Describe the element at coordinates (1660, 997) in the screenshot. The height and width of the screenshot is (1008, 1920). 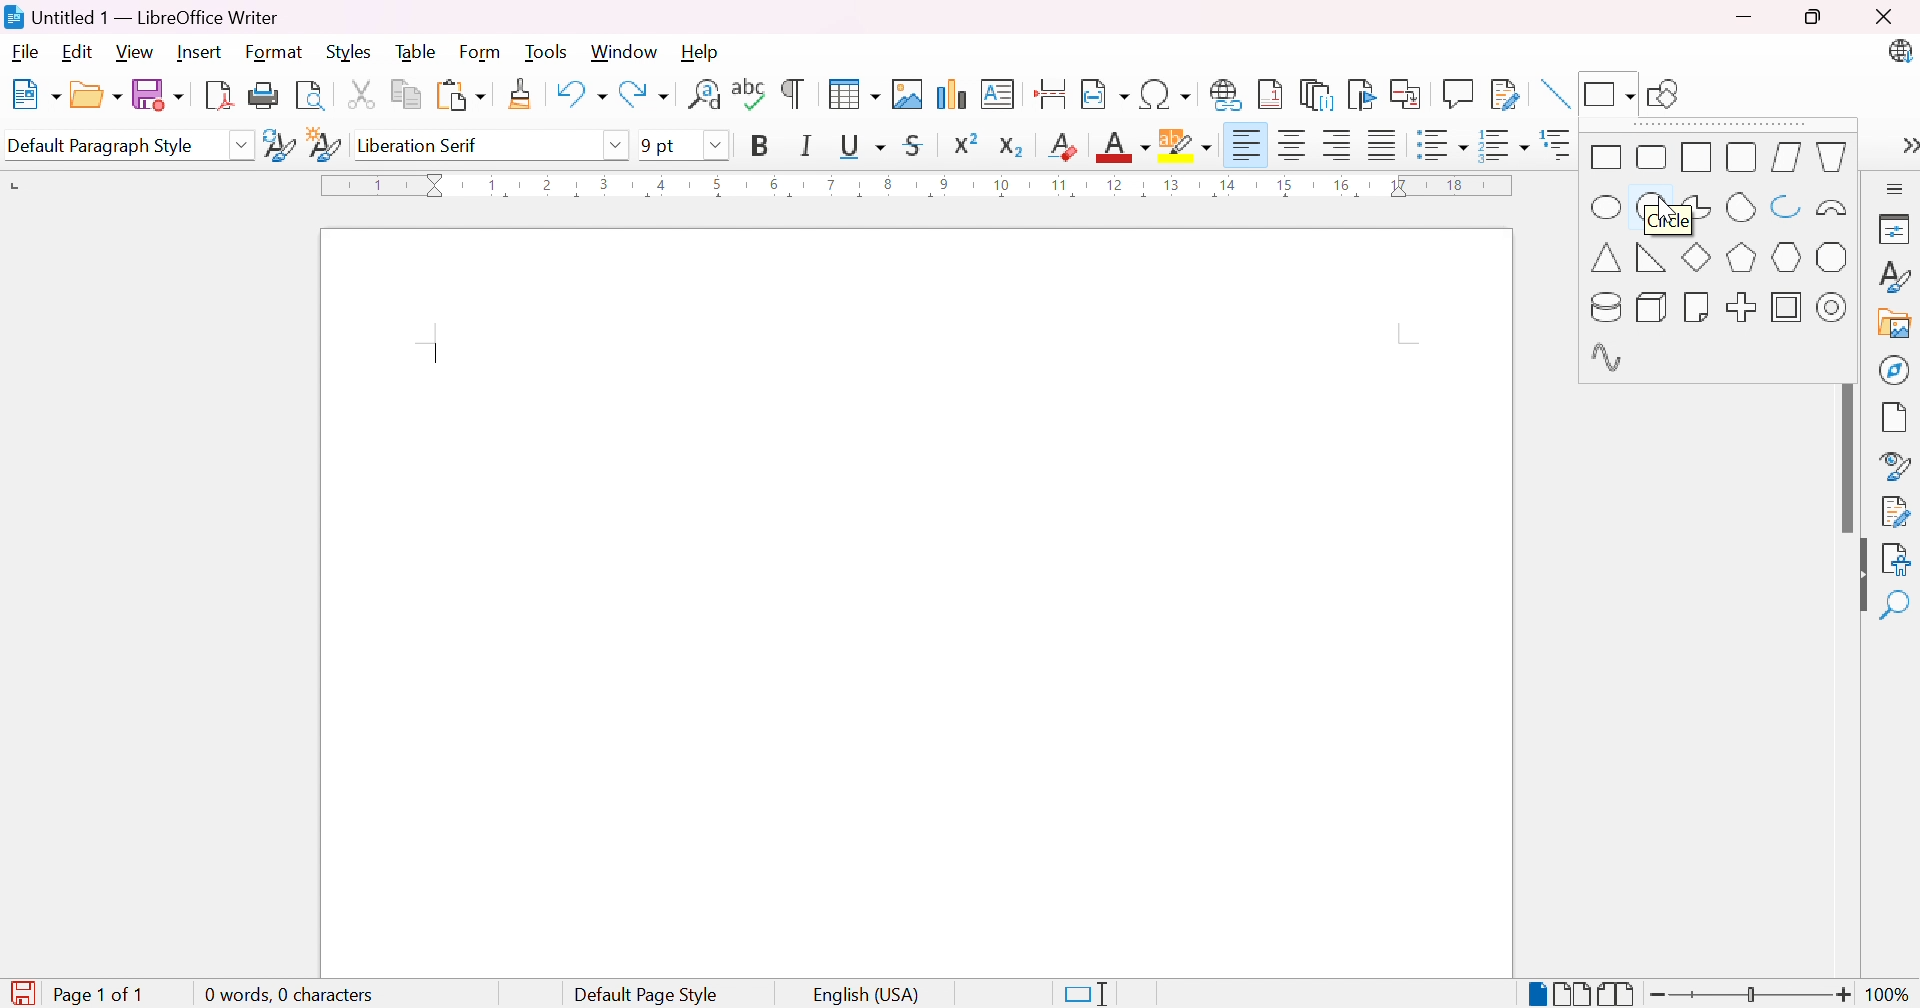
I see `Zoom out` at that location.